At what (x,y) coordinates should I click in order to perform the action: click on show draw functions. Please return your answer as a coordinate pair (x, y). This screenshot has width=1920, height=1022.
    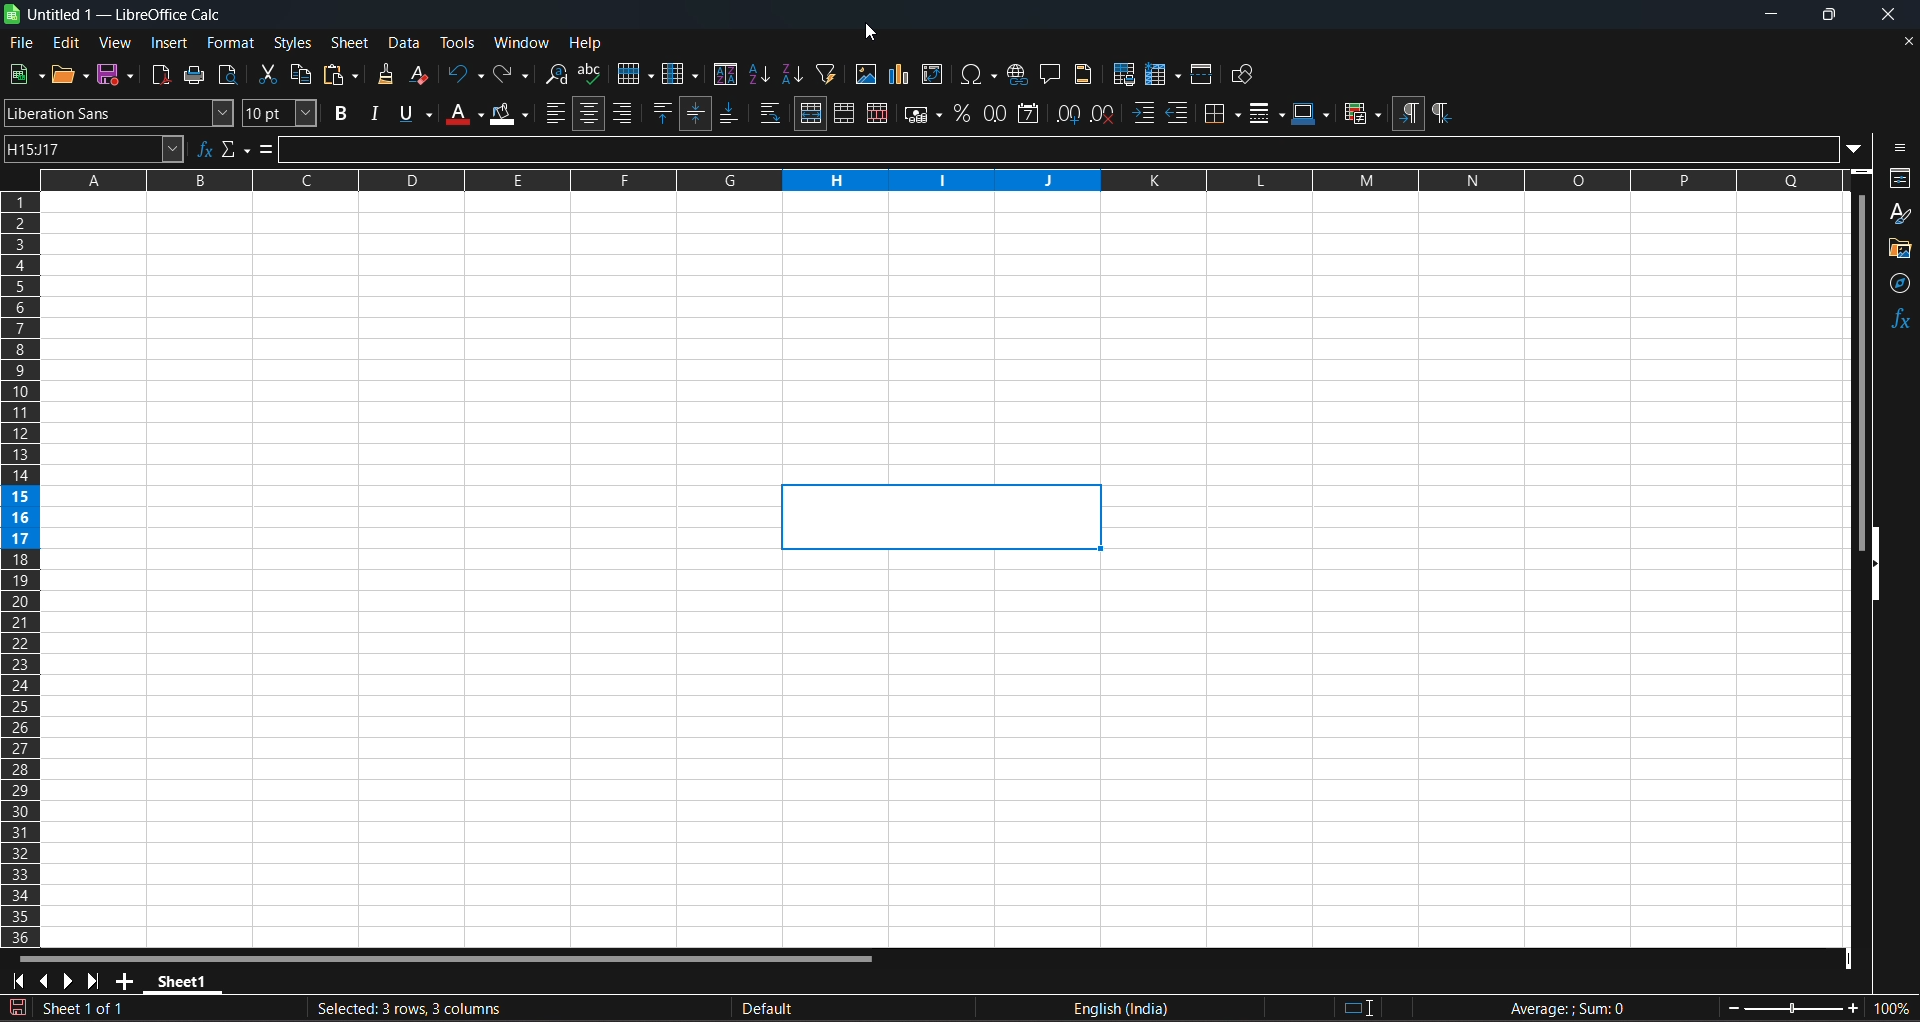
    Looking at the image, I should click on (1243, 72).